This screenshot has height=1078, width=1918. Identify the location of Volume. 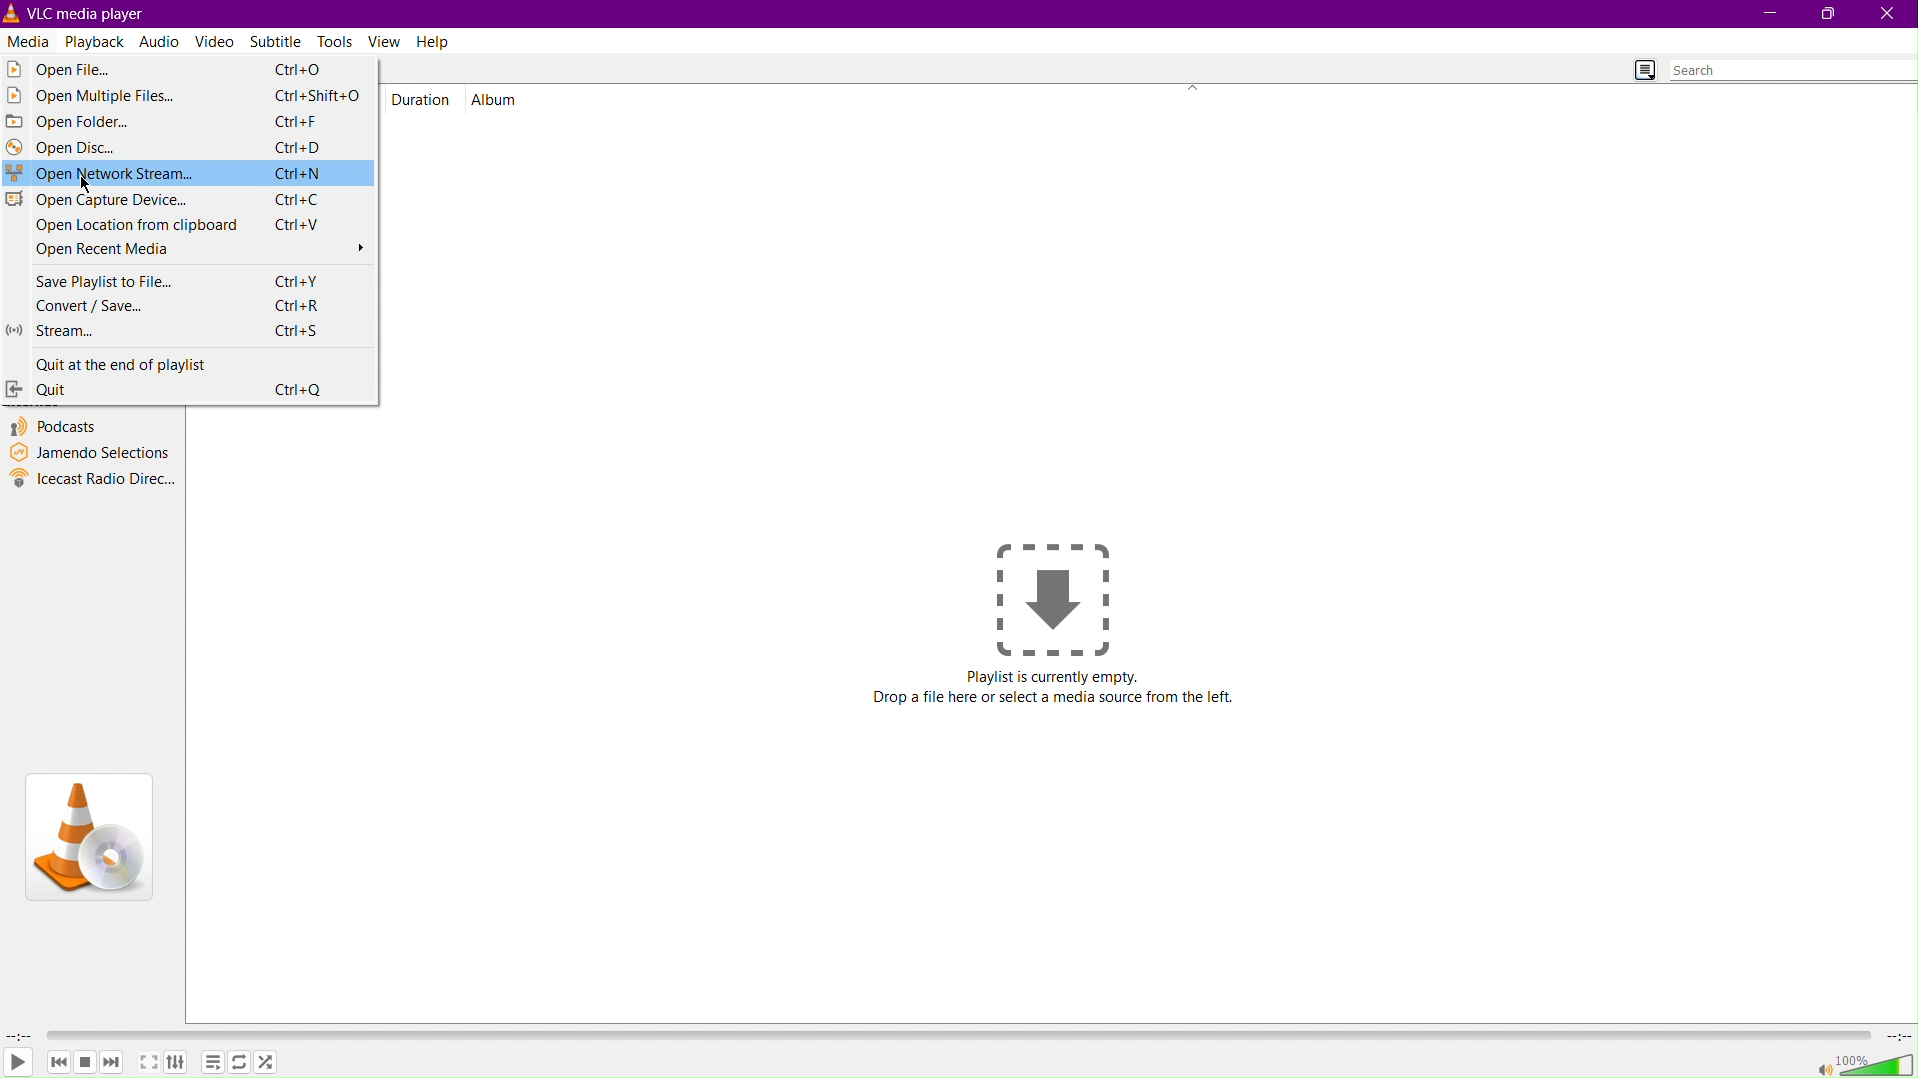
(1860, 1063).